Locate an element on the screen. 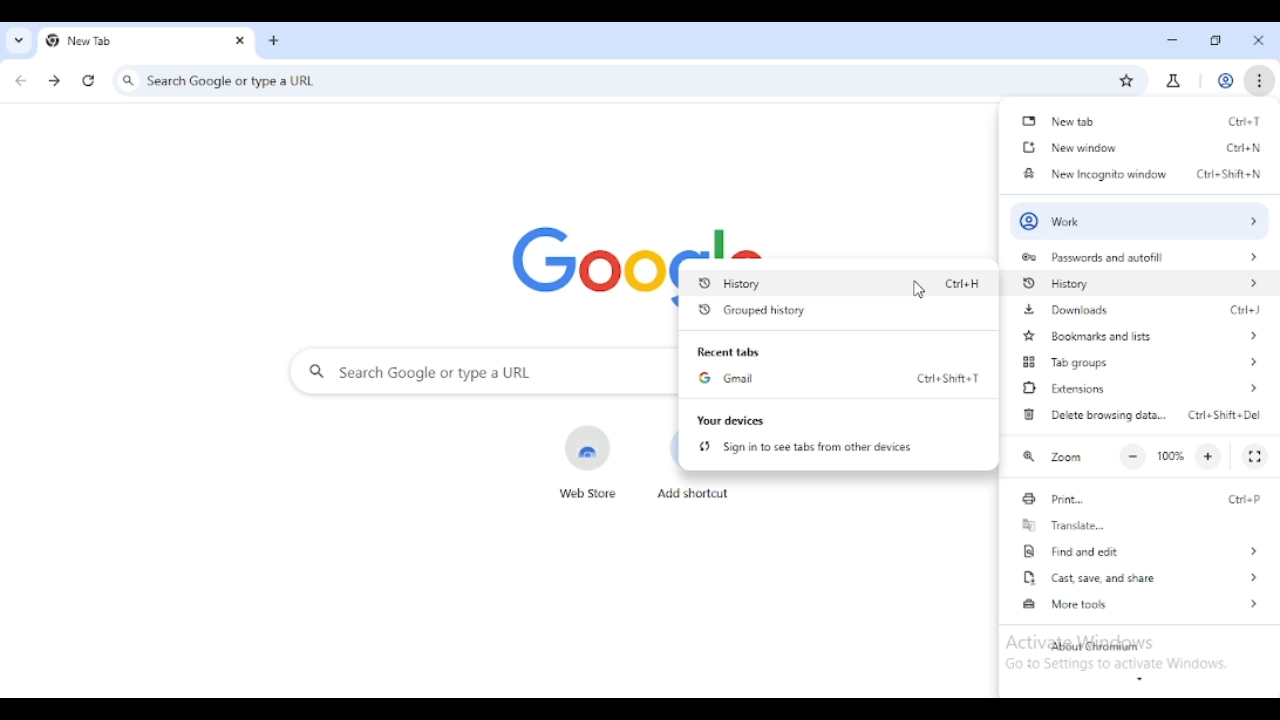 The image size is (1280, 720). extensions is located at coordinates (1141, 387).